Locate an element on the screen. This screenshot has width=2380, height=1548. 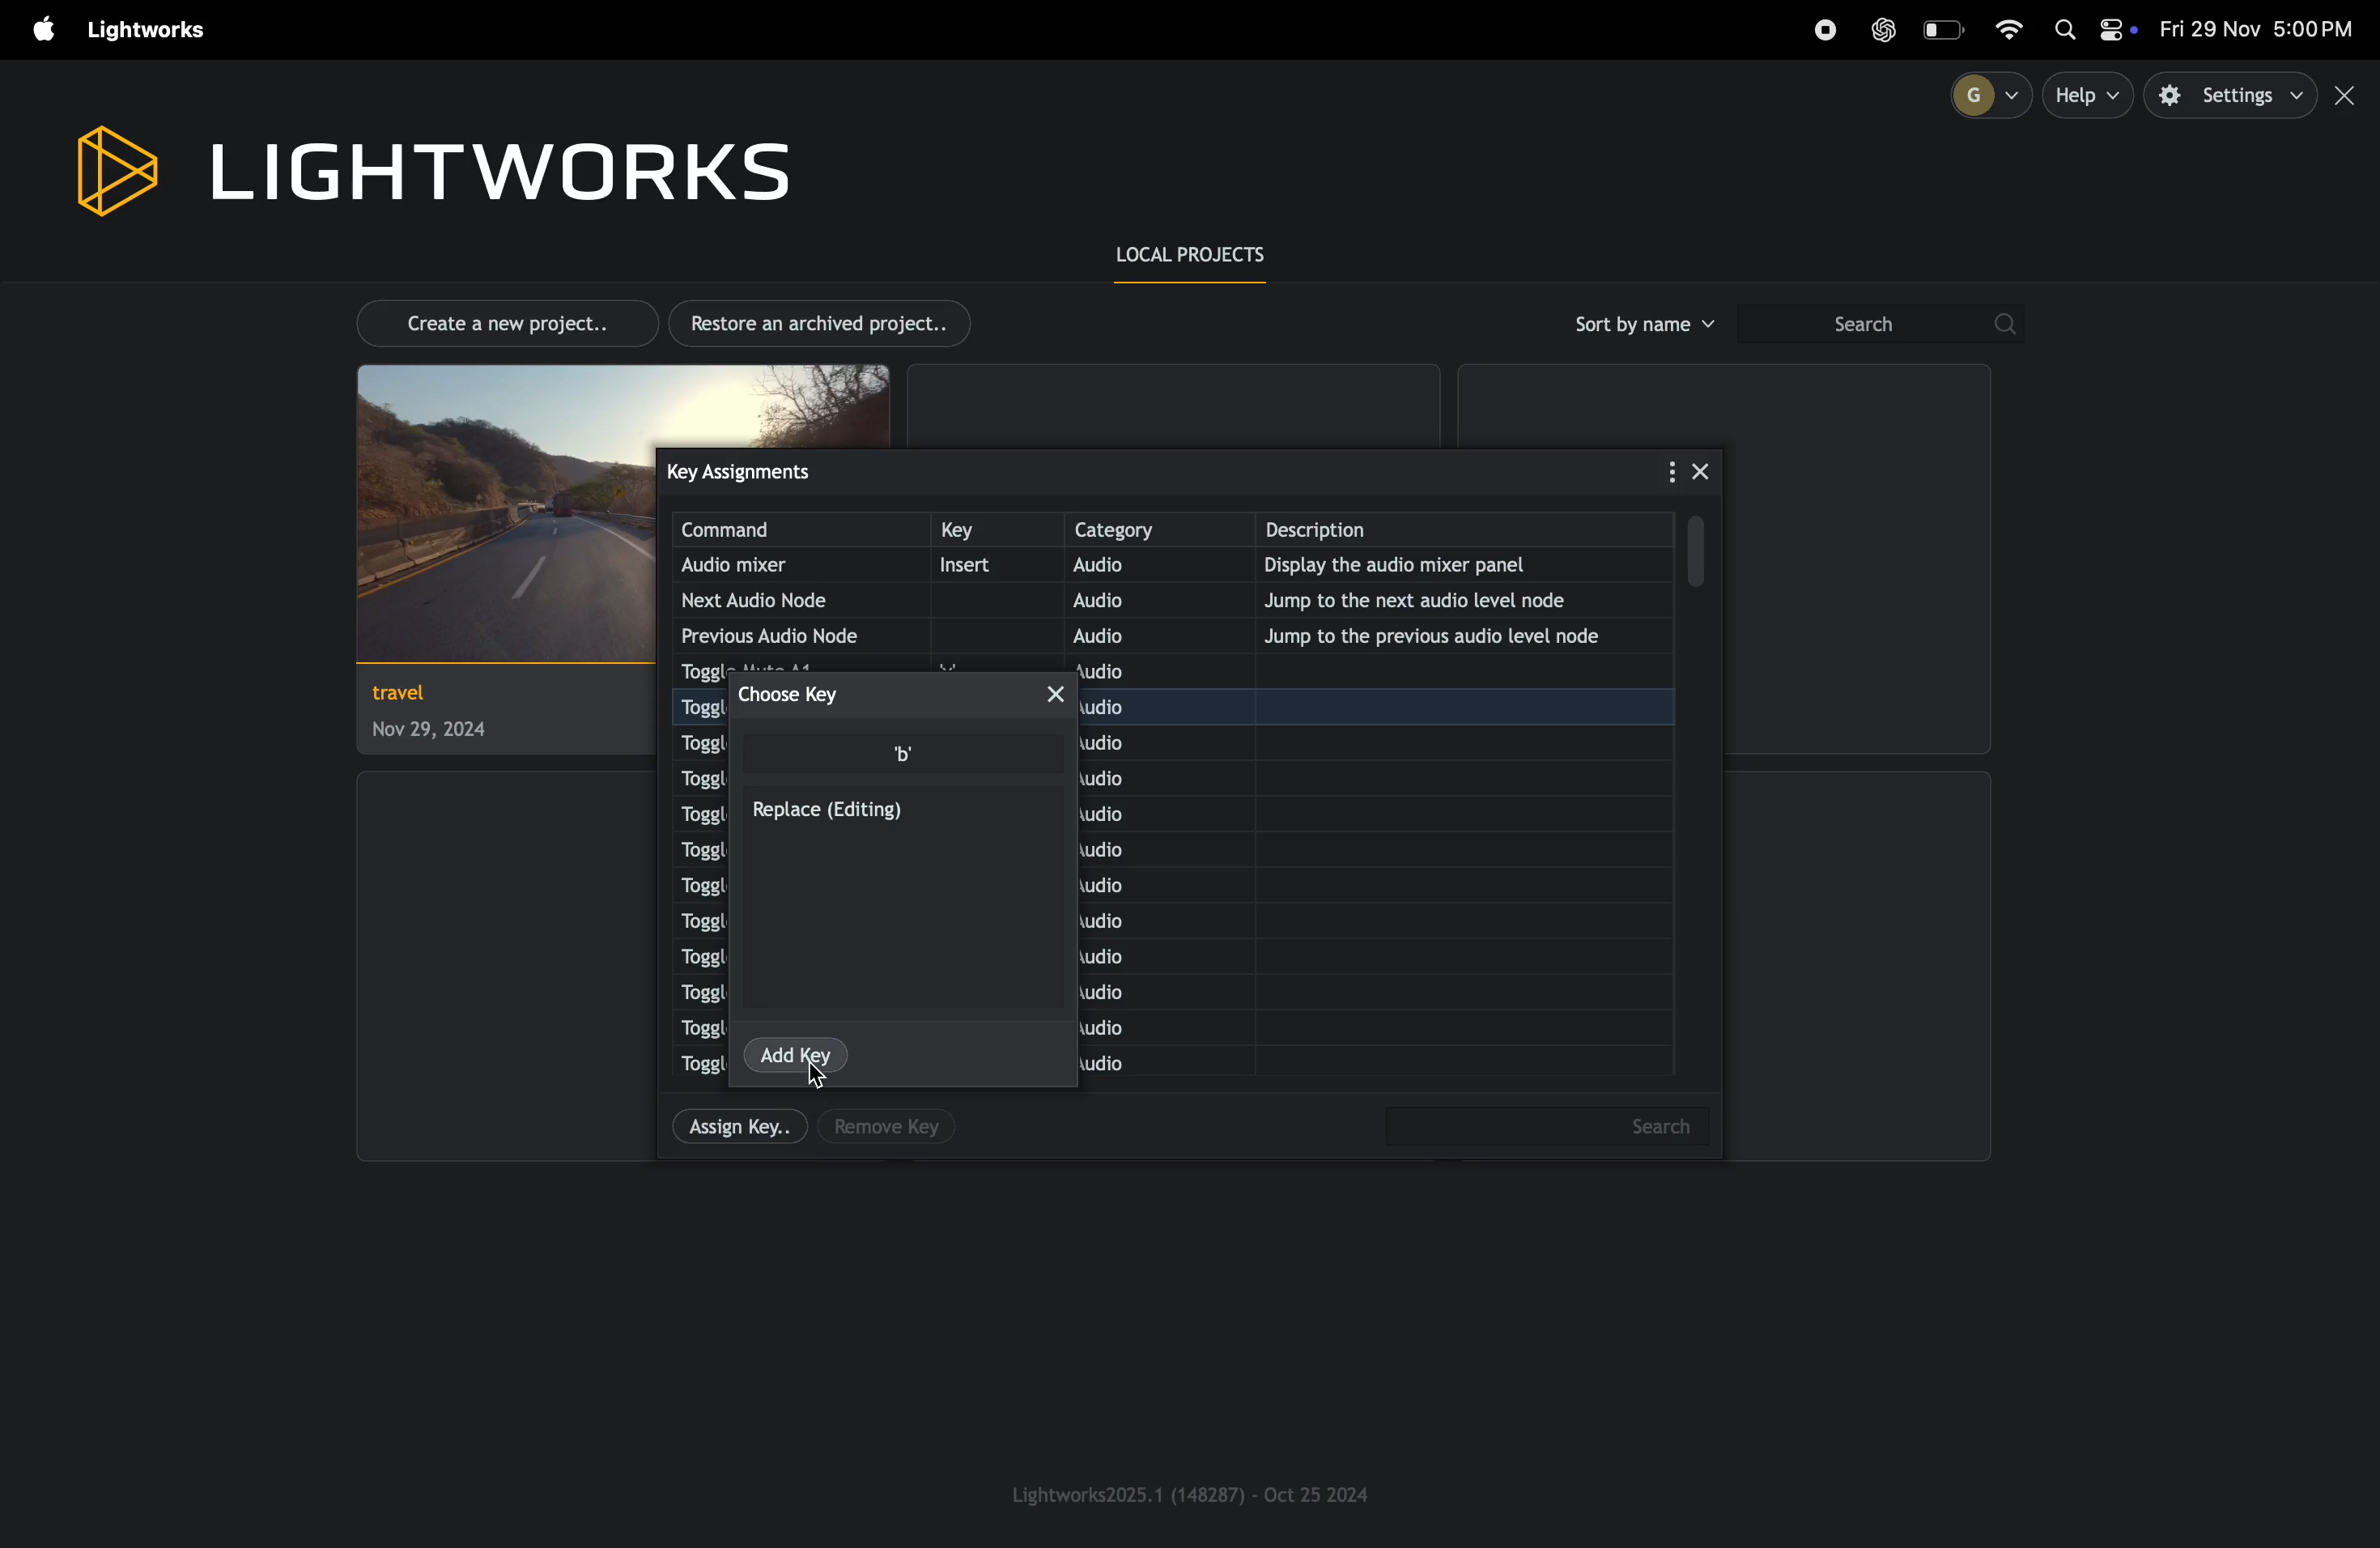
apple widgets is located at coordinates (2093, 32).